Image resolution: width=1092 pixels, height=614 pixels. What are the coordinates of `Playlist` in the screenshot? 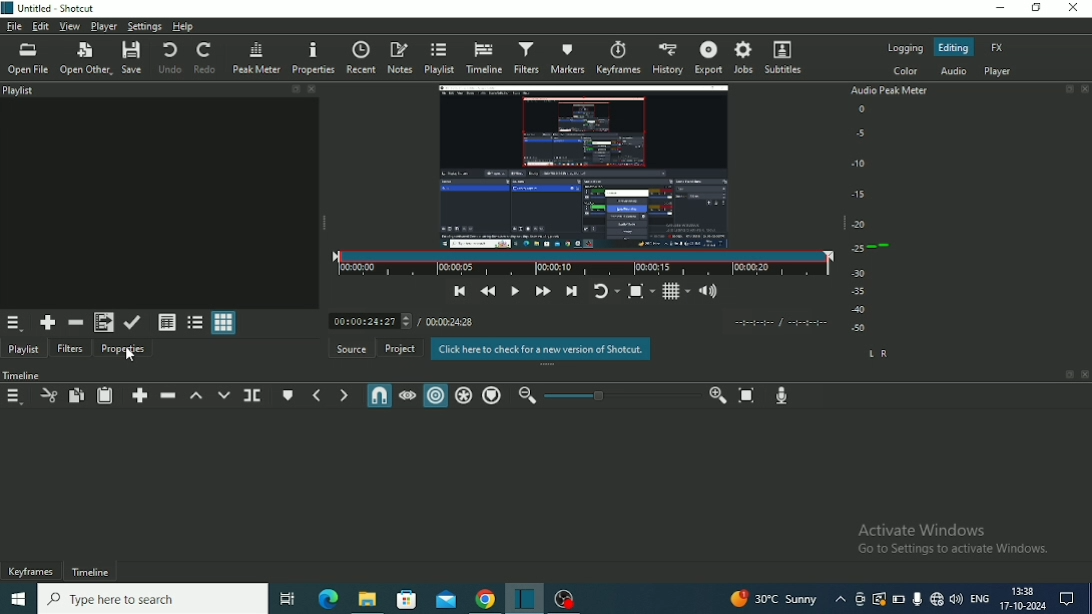 It's located at (20, 90).